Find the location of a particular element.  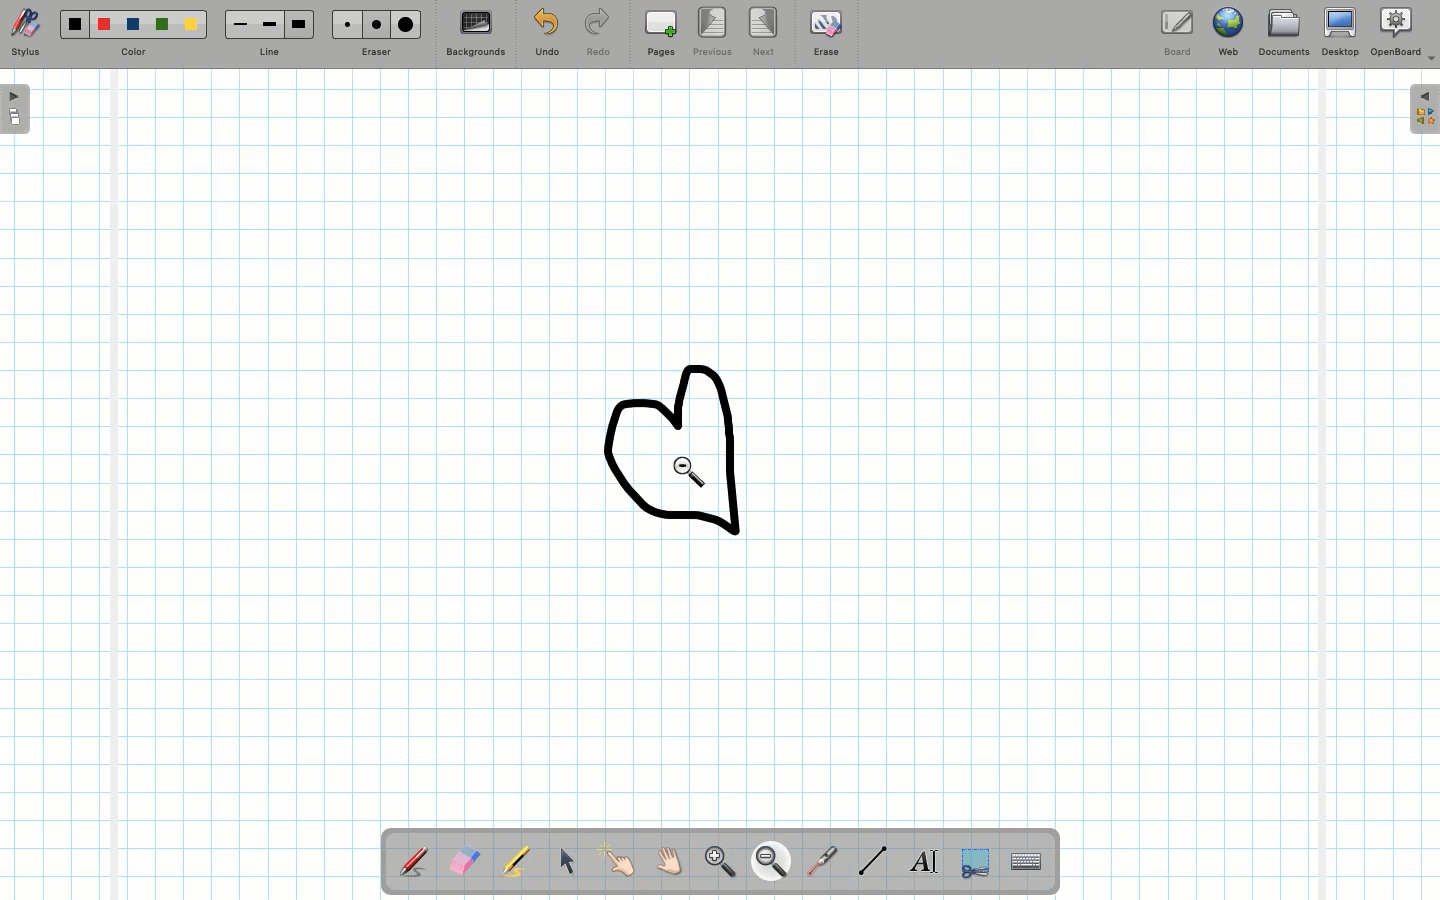

Previous is located at coordinates (710, 32).